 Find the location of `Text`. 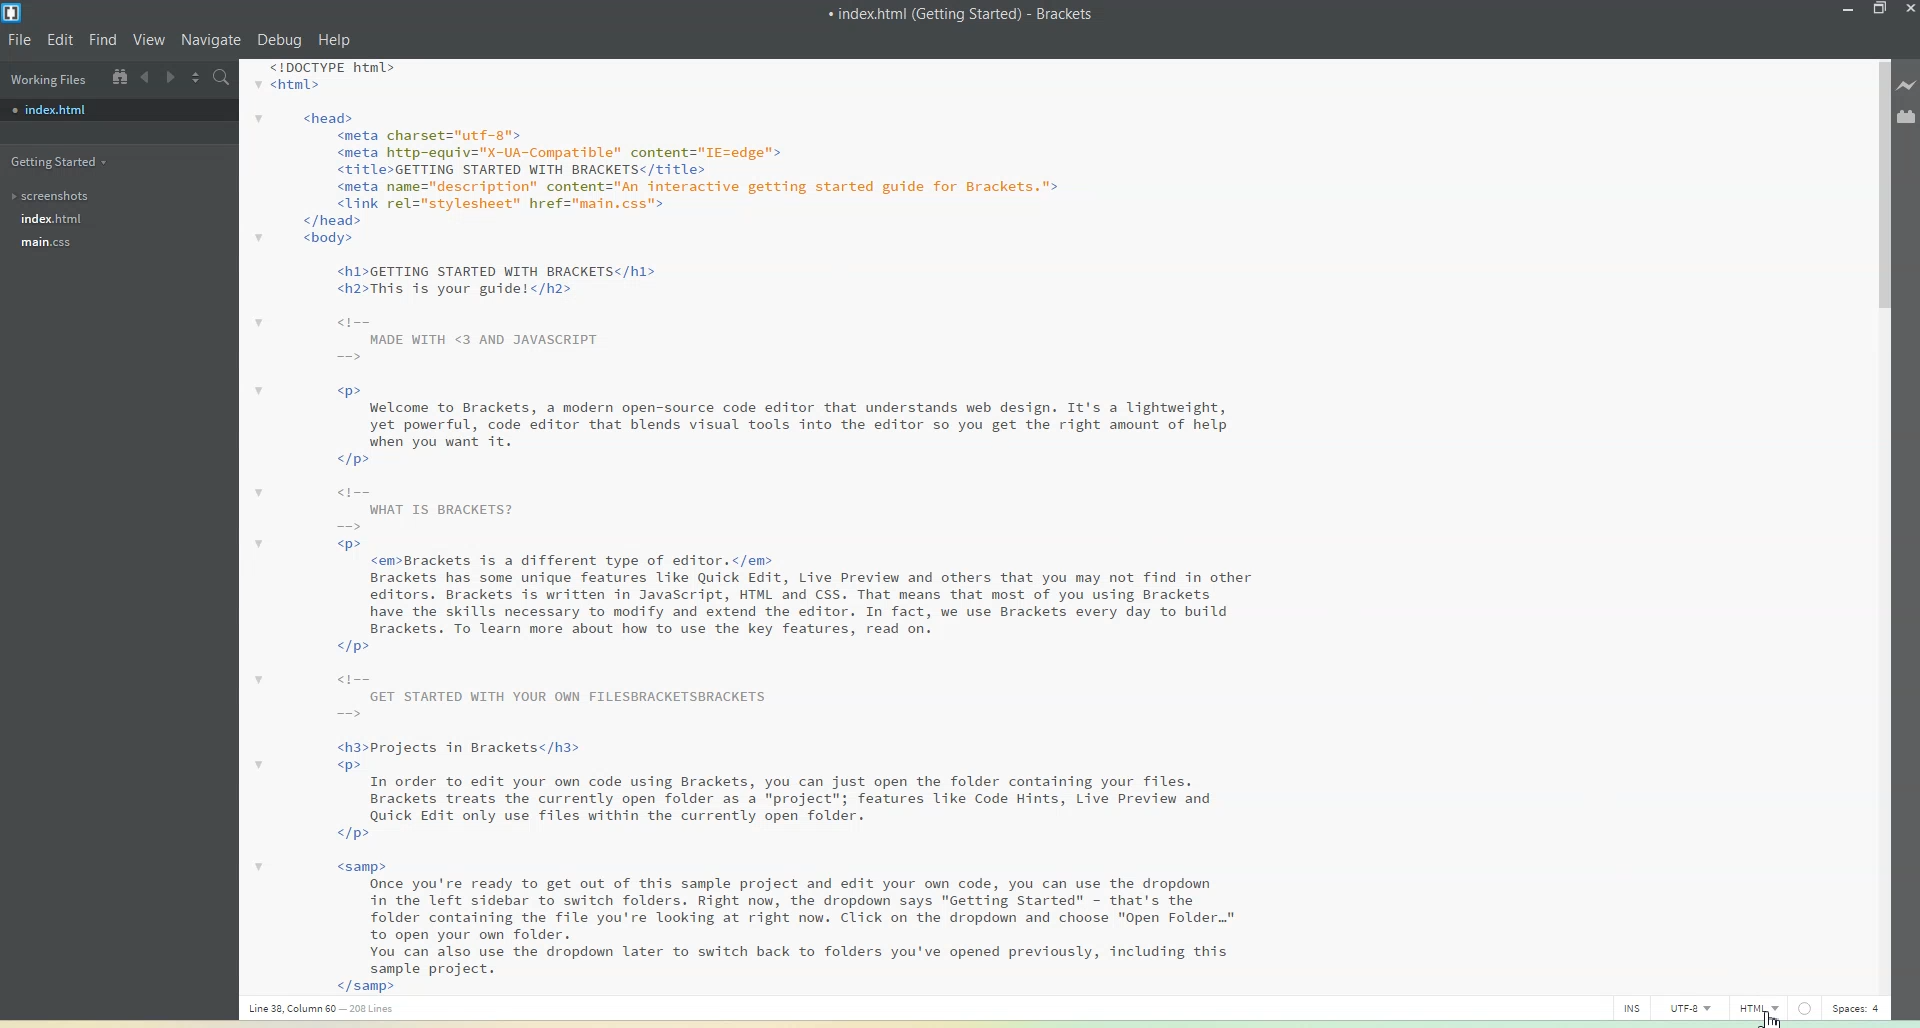

Text is located at coordinates (962, 13).